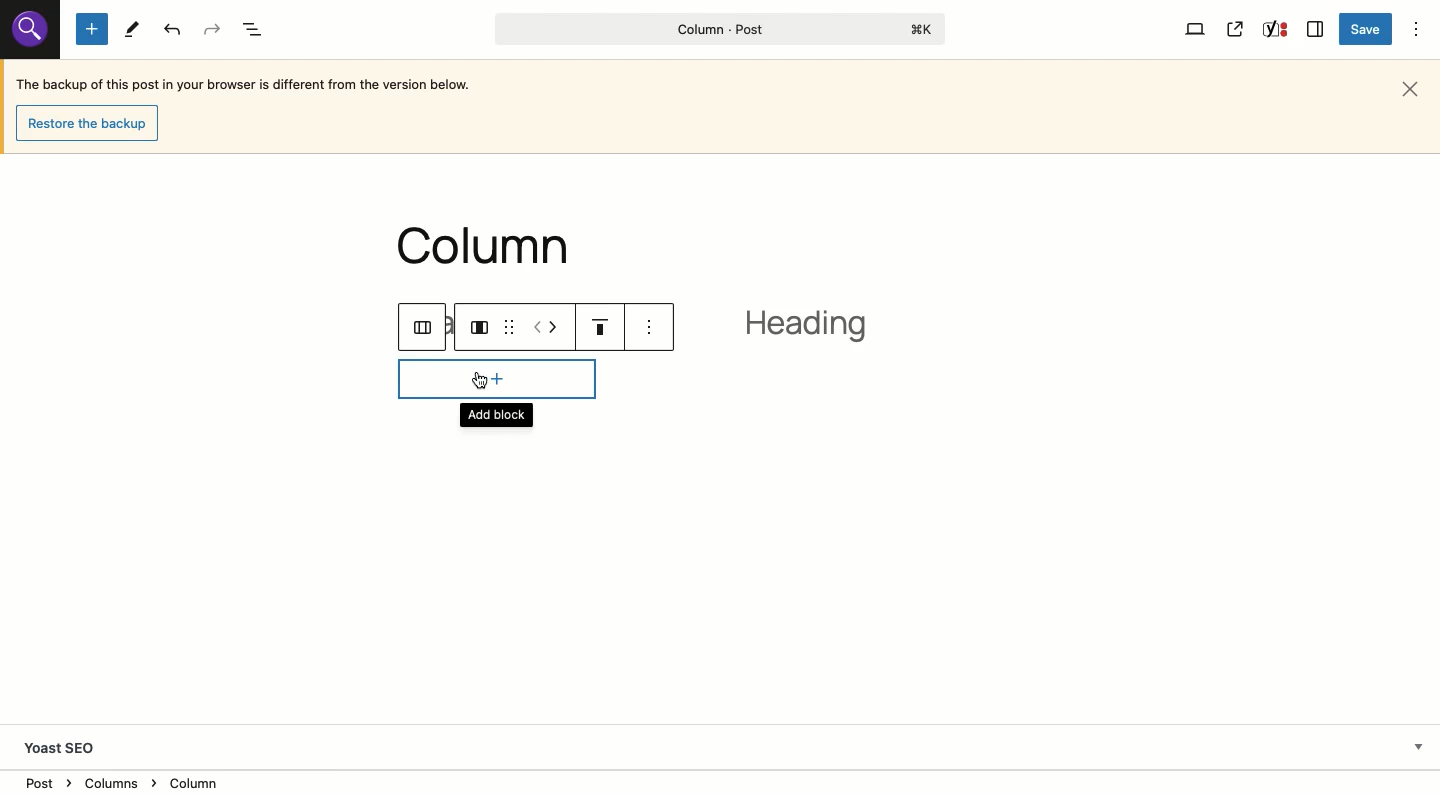 The height and width of the screenshot is (794, 1440). I want to click on search, so click(29, 28).